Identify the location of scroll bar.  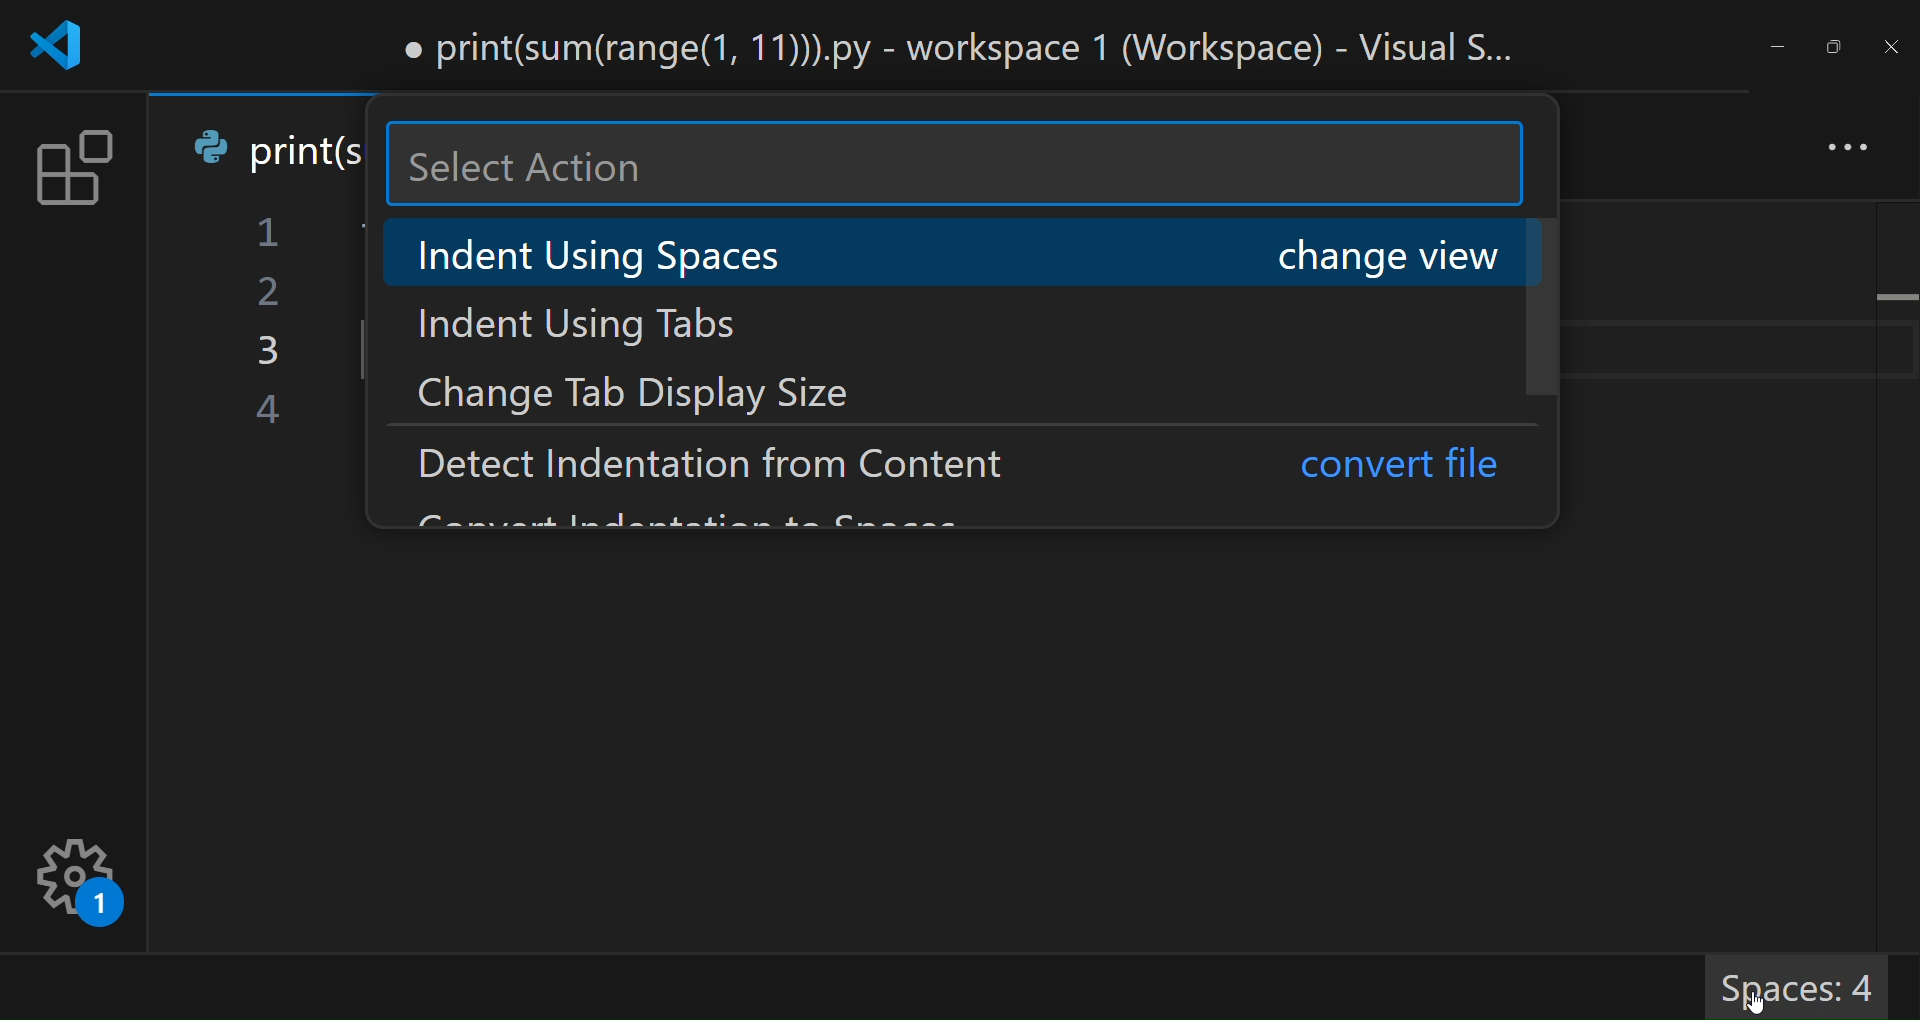
(1548, 307).